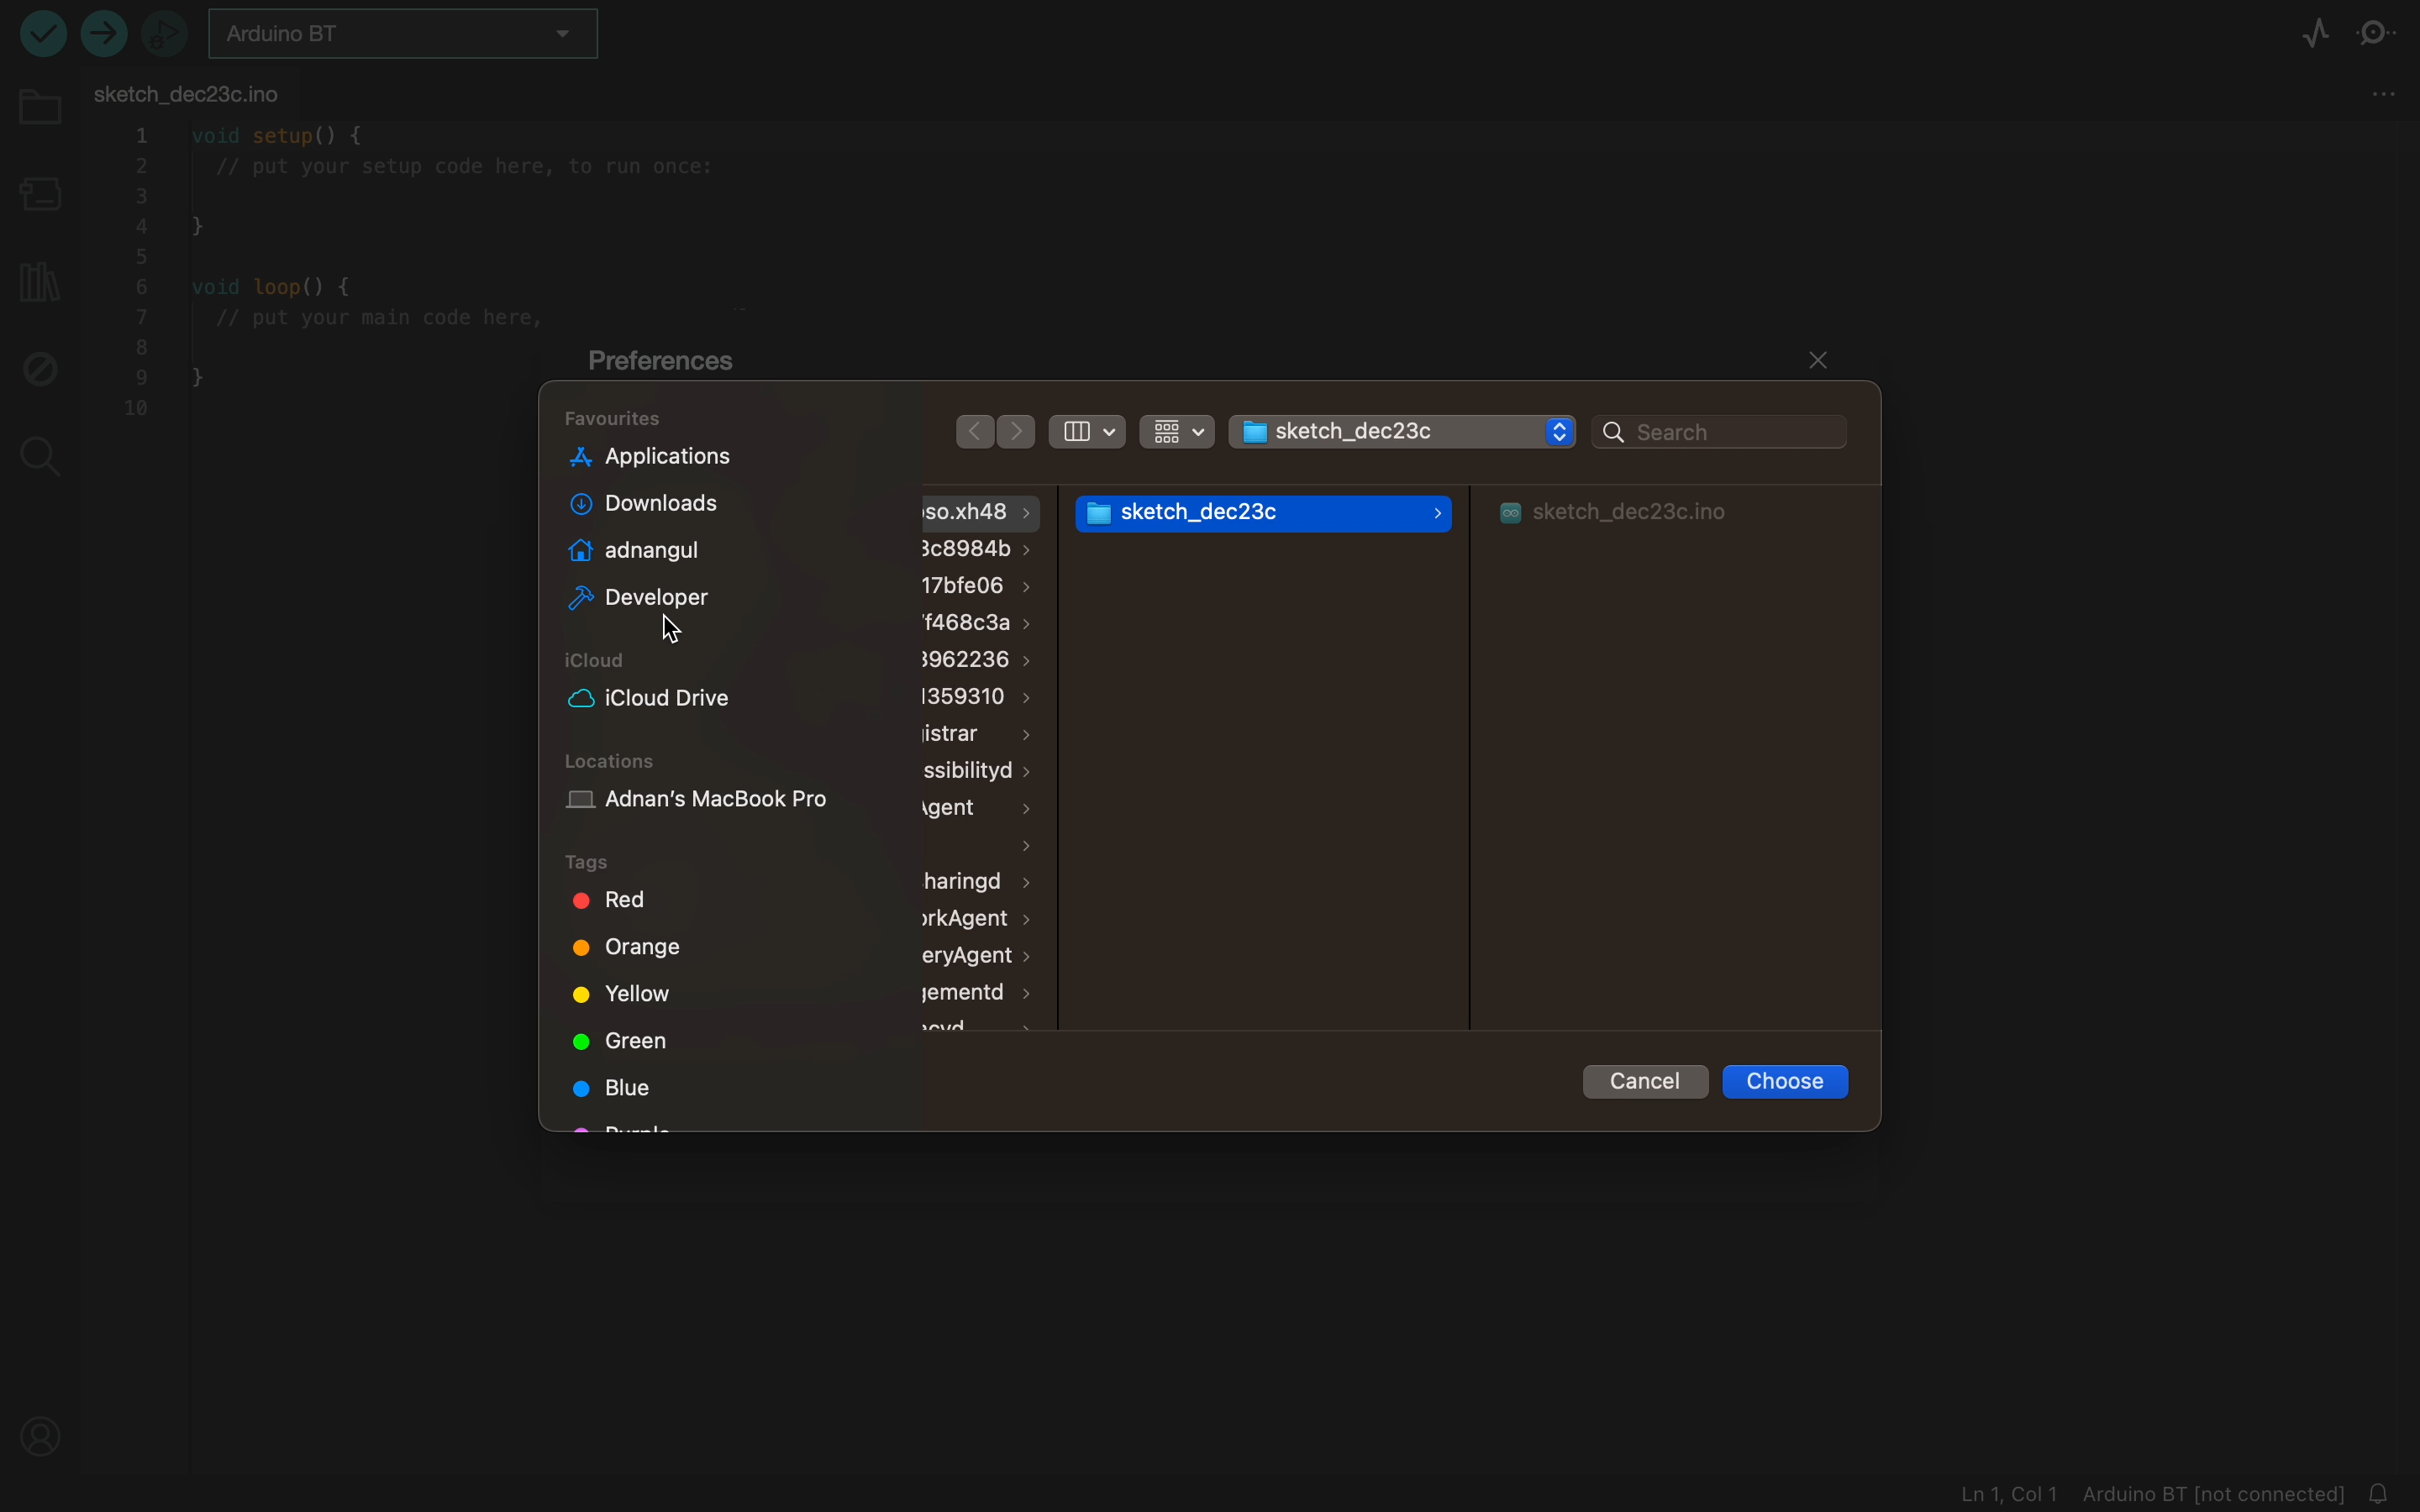 The image size is (2420, 1512). Describe the element at coordinates (658, 503) in the screenshot. I see `downloads` at that location.